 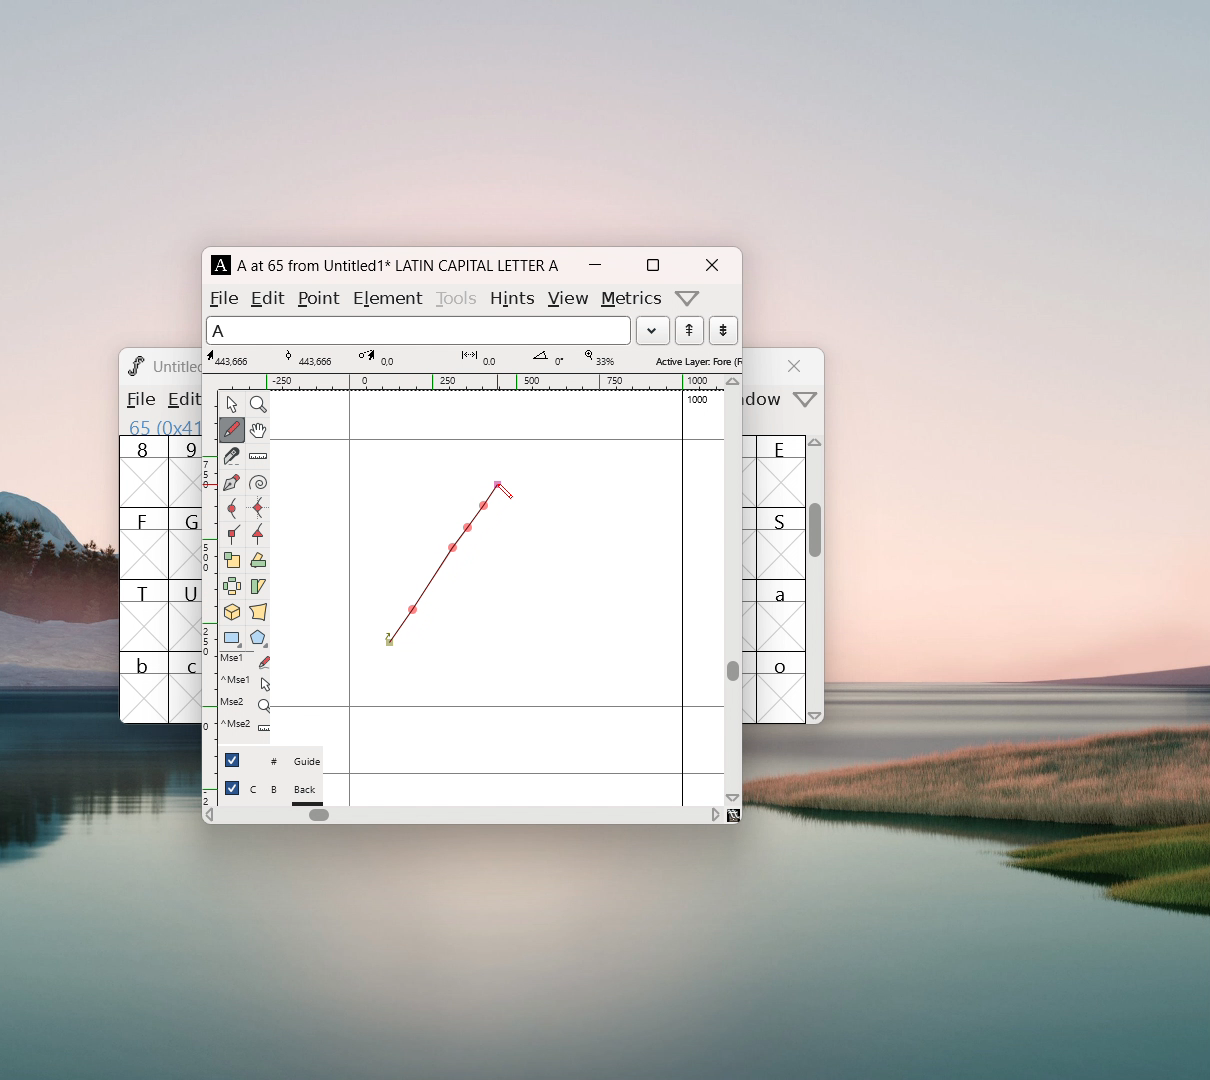 I want to click on close, so click(x=711, y=265).